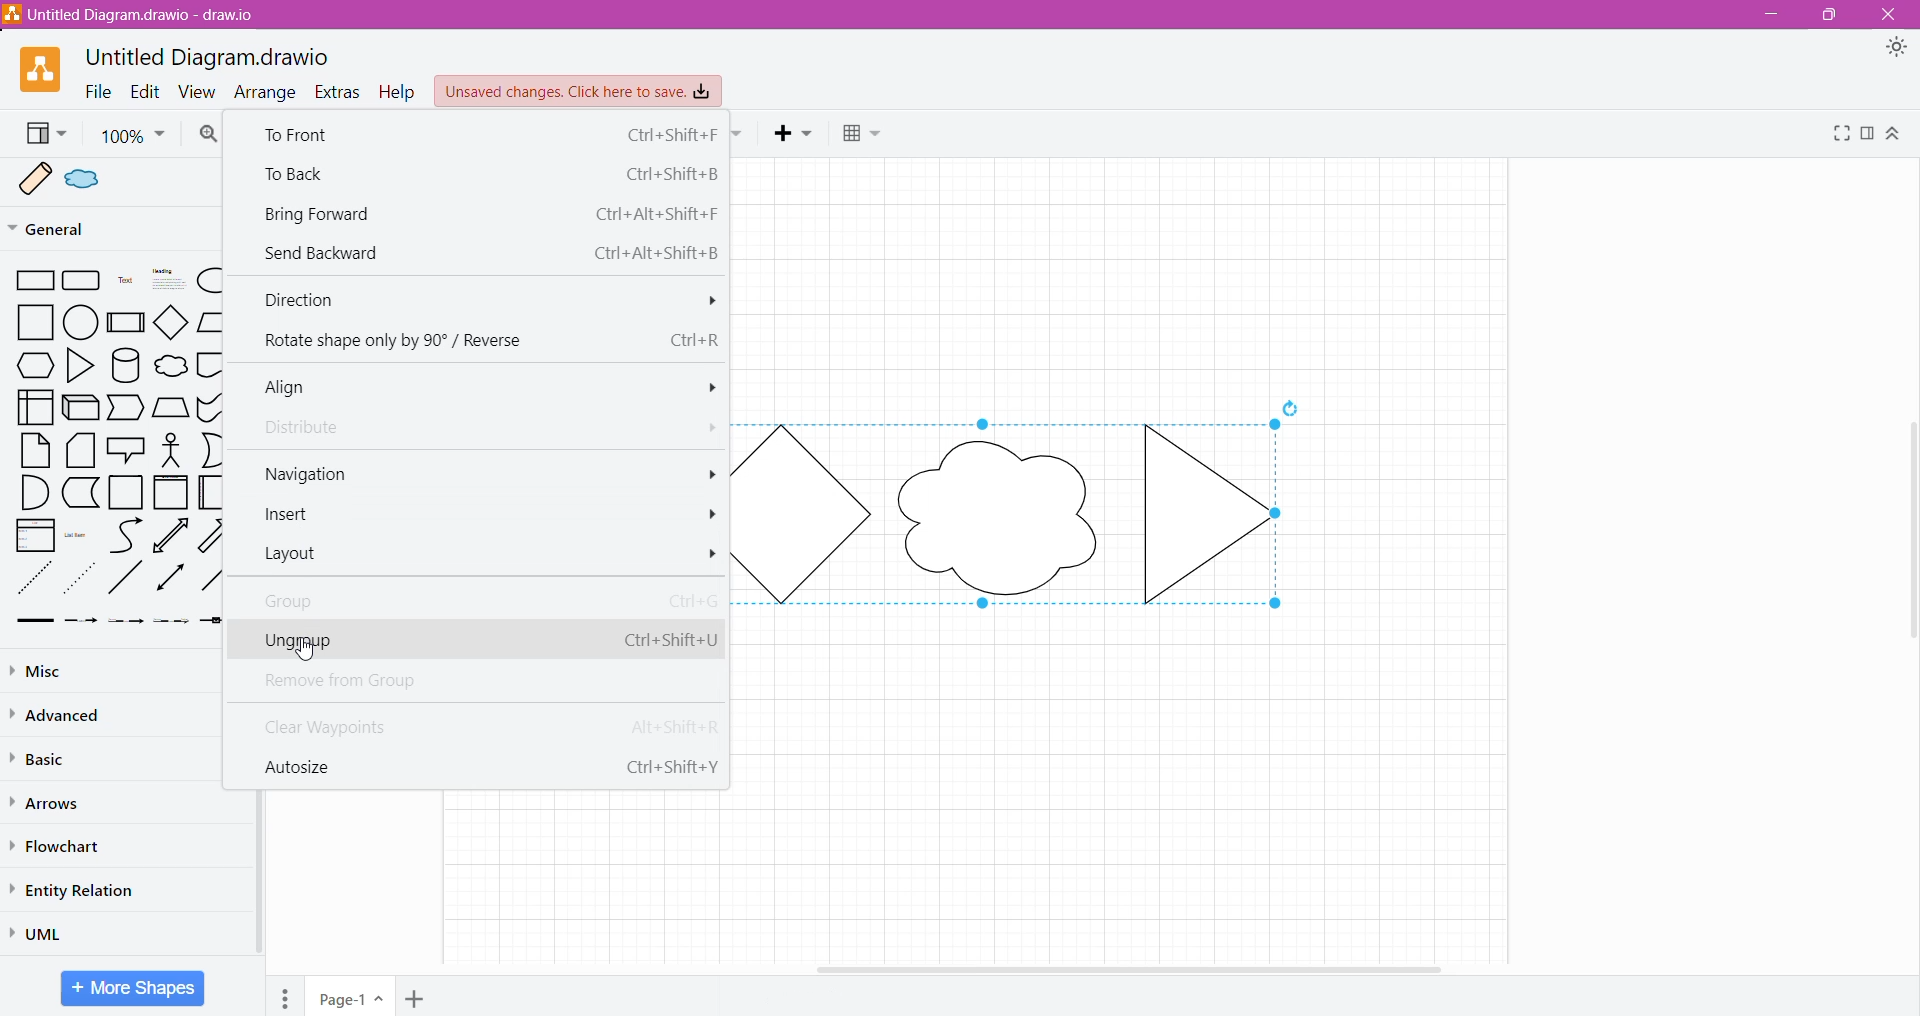  Describe the element at coordinates (492, 176) in the screenshot. I see `To Back Ctrl+Shift+B` at that location.